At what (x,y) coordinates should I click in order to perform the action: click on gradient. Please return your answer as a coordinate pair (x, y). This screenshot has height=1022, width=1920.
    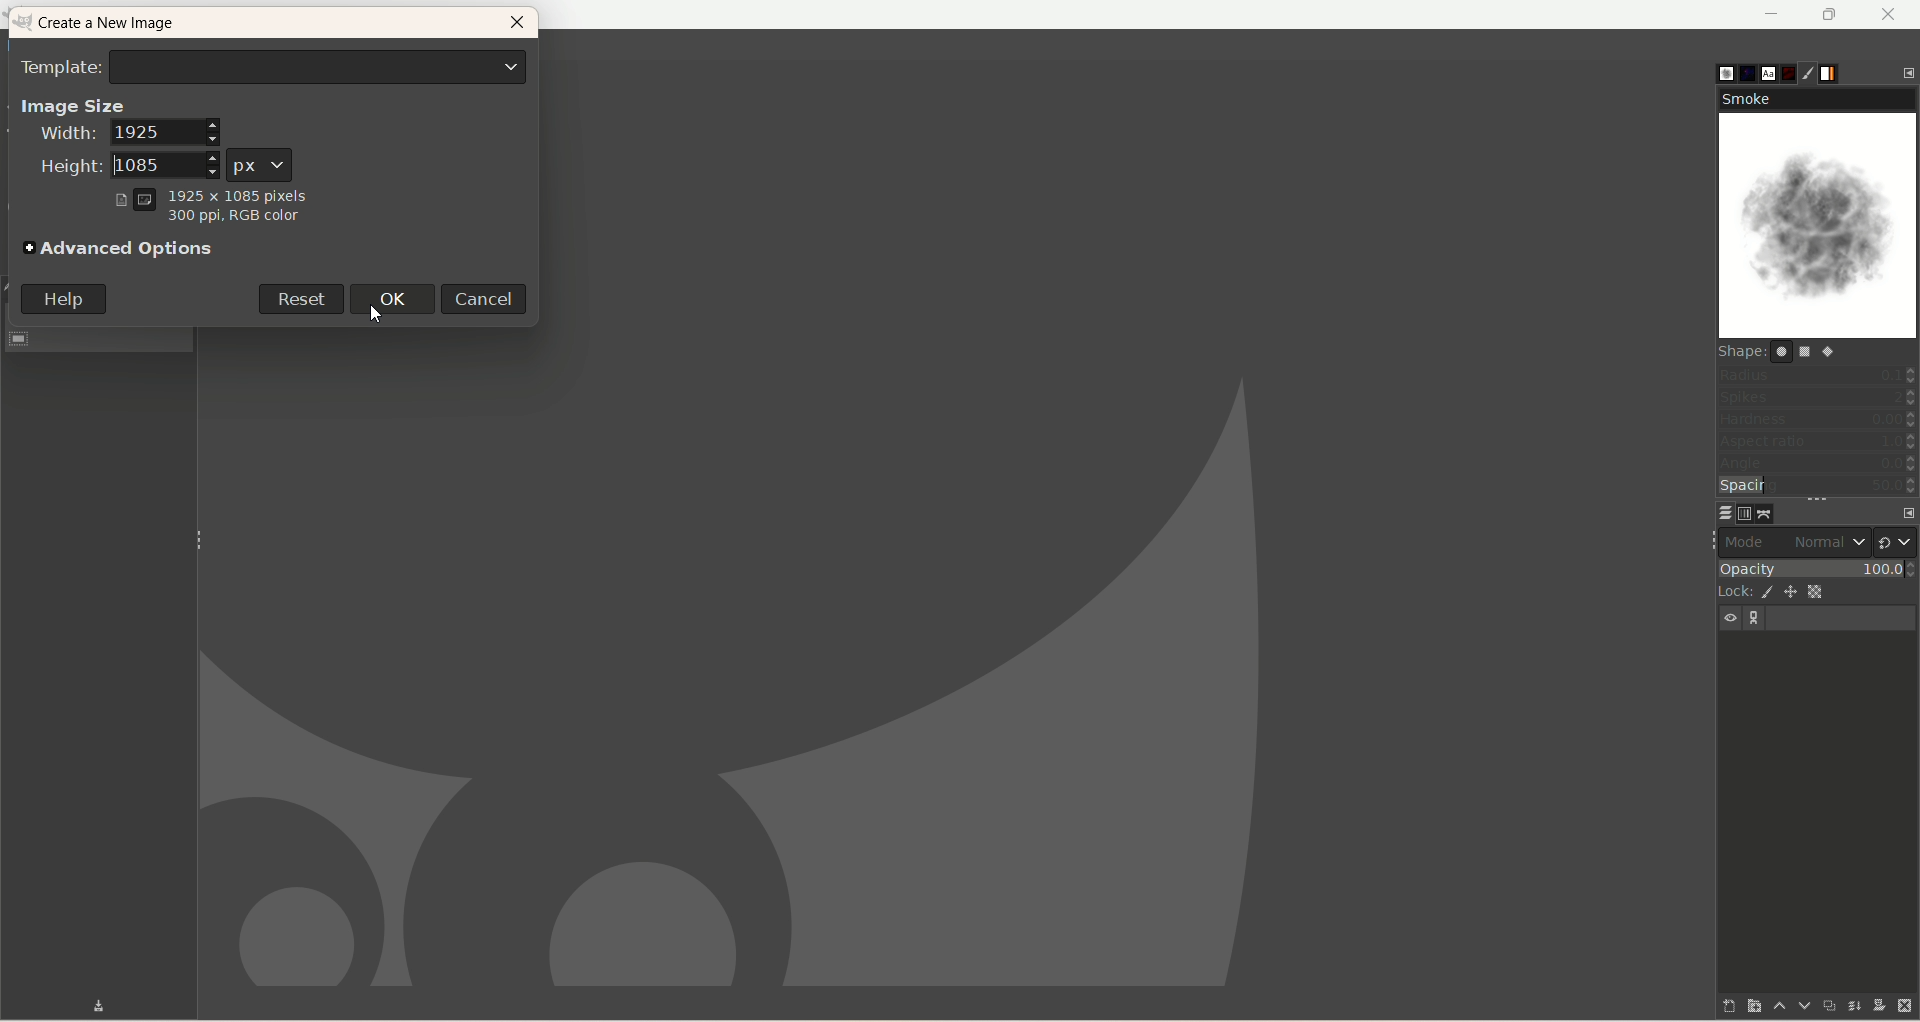
    Looking at the image, I should click on (1843, 71).